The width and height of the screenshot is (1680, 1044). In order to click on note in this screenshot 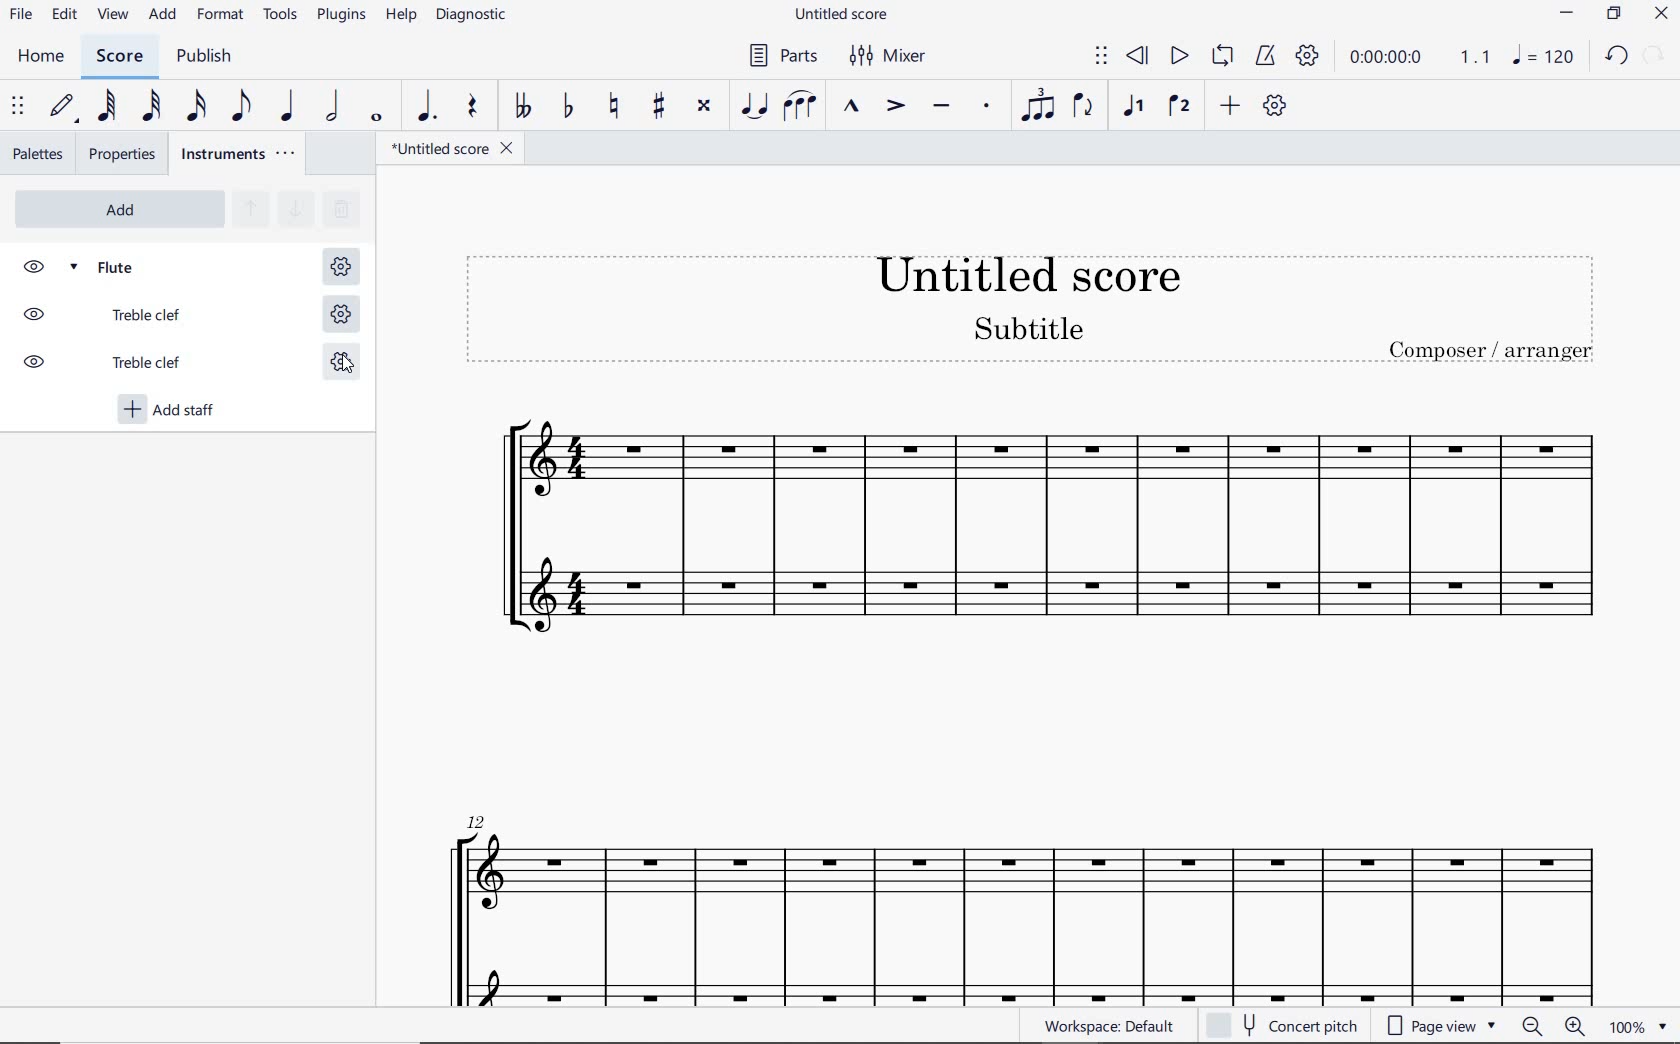, I will do `click(1548, 55)`.